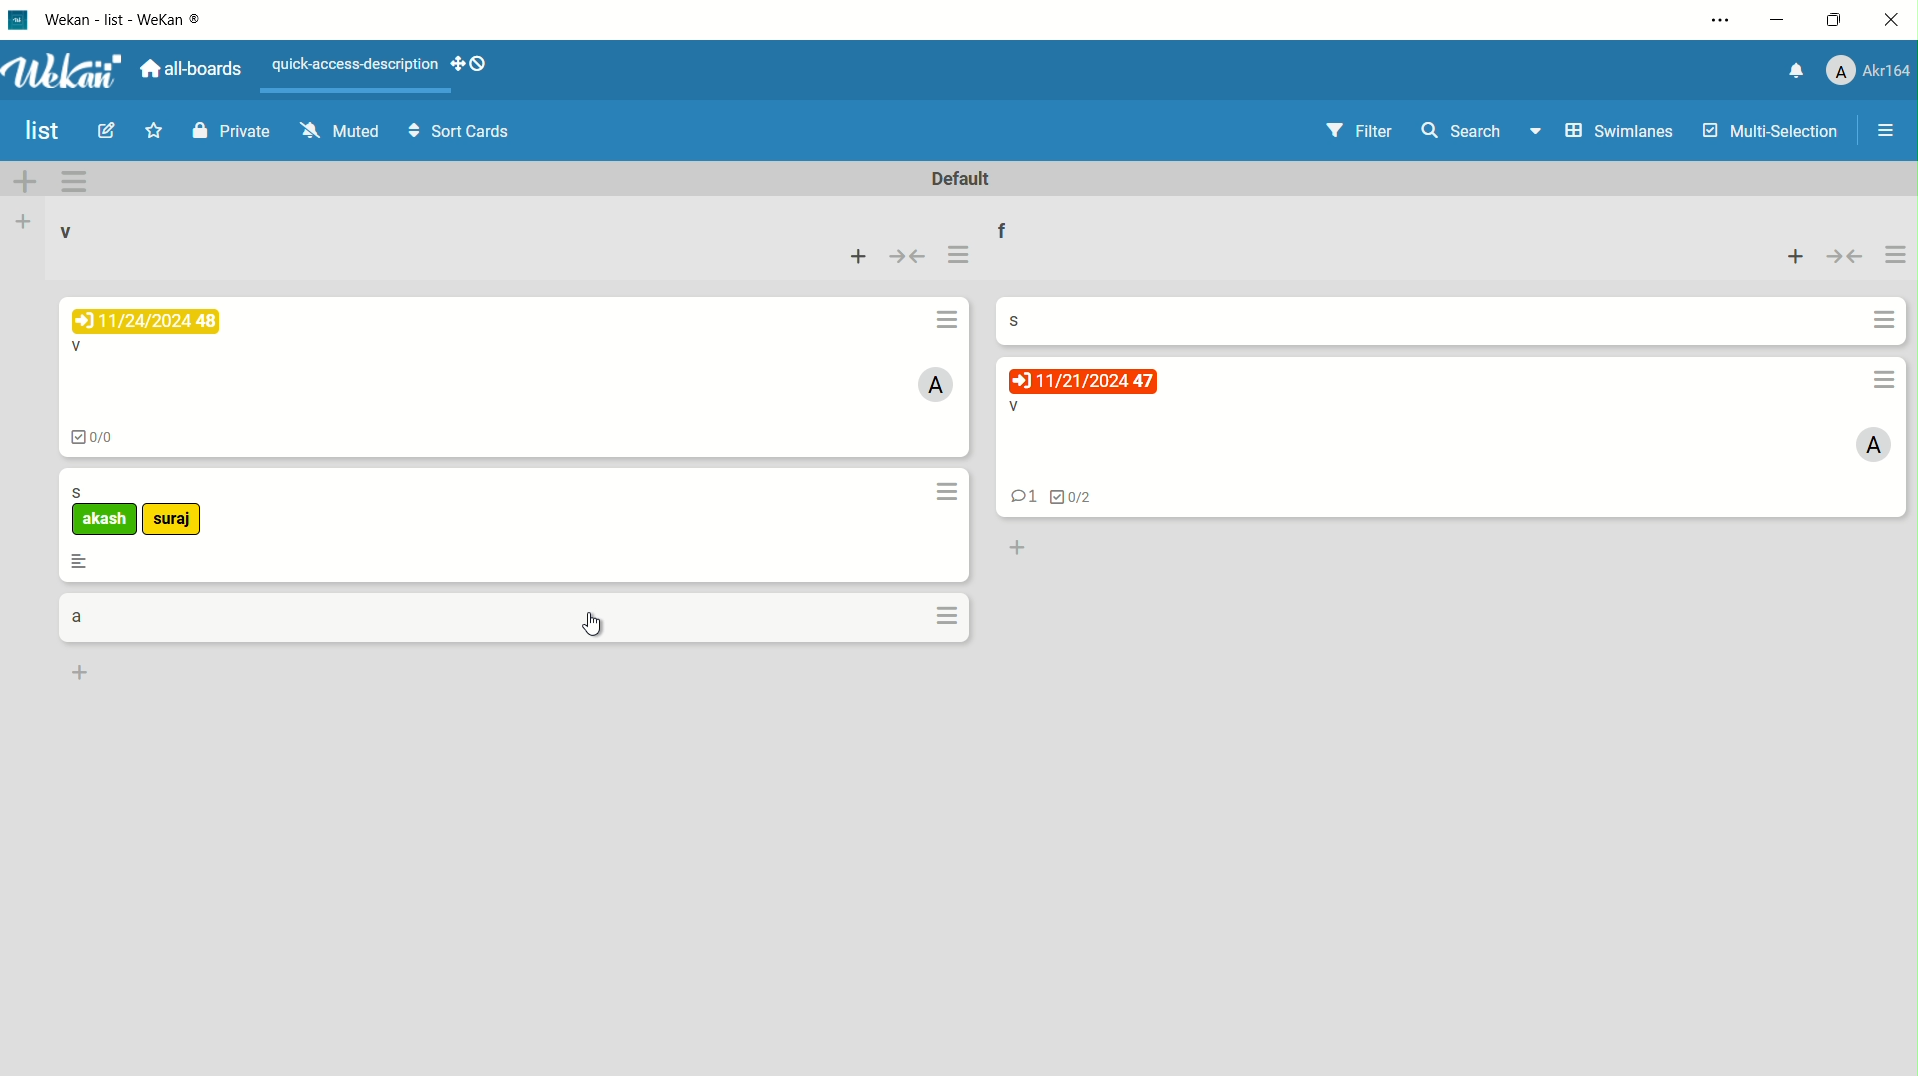 The width and height of the screenshot is (1918, 1076). I want to click on list name, so click(1000, 227).